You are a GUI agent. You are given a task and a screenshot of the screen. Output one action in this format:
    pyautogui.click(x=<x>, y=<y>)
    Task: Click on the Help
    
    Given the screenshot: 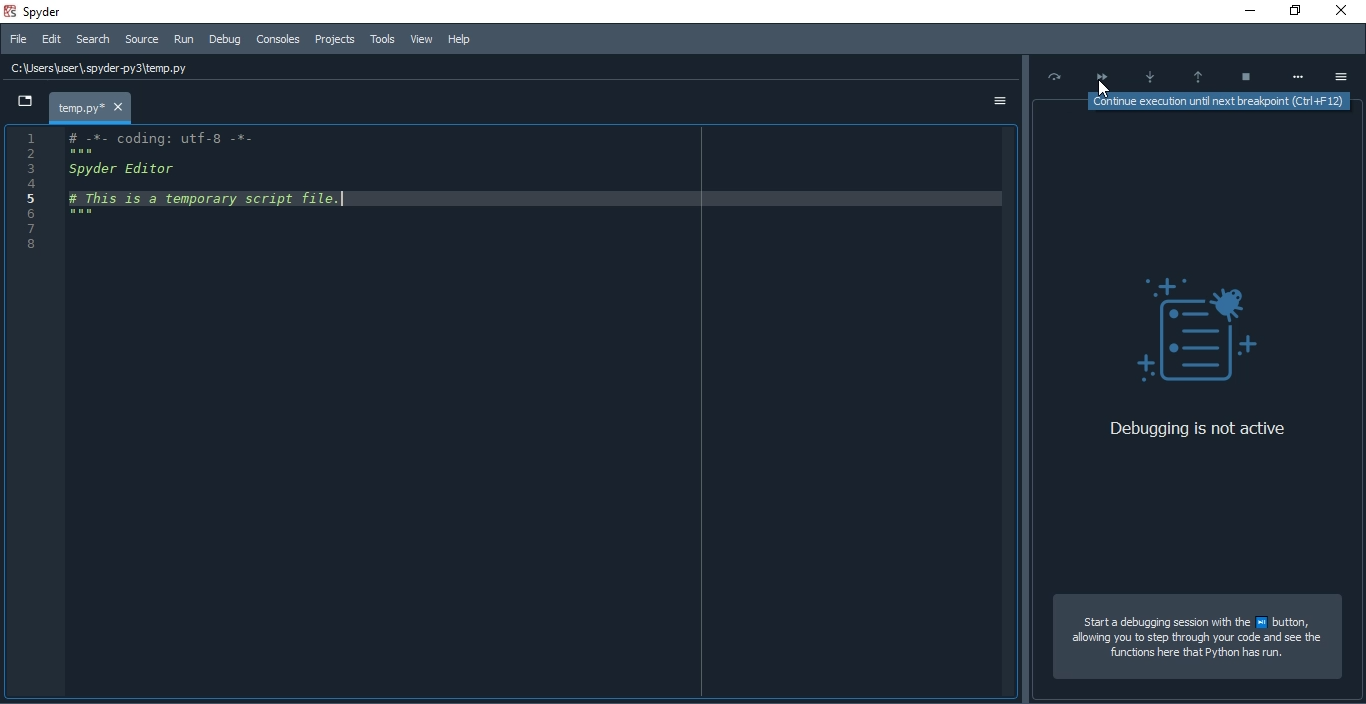 What is the action you would take?
    pyautogui.click(x=460, y=39)
    